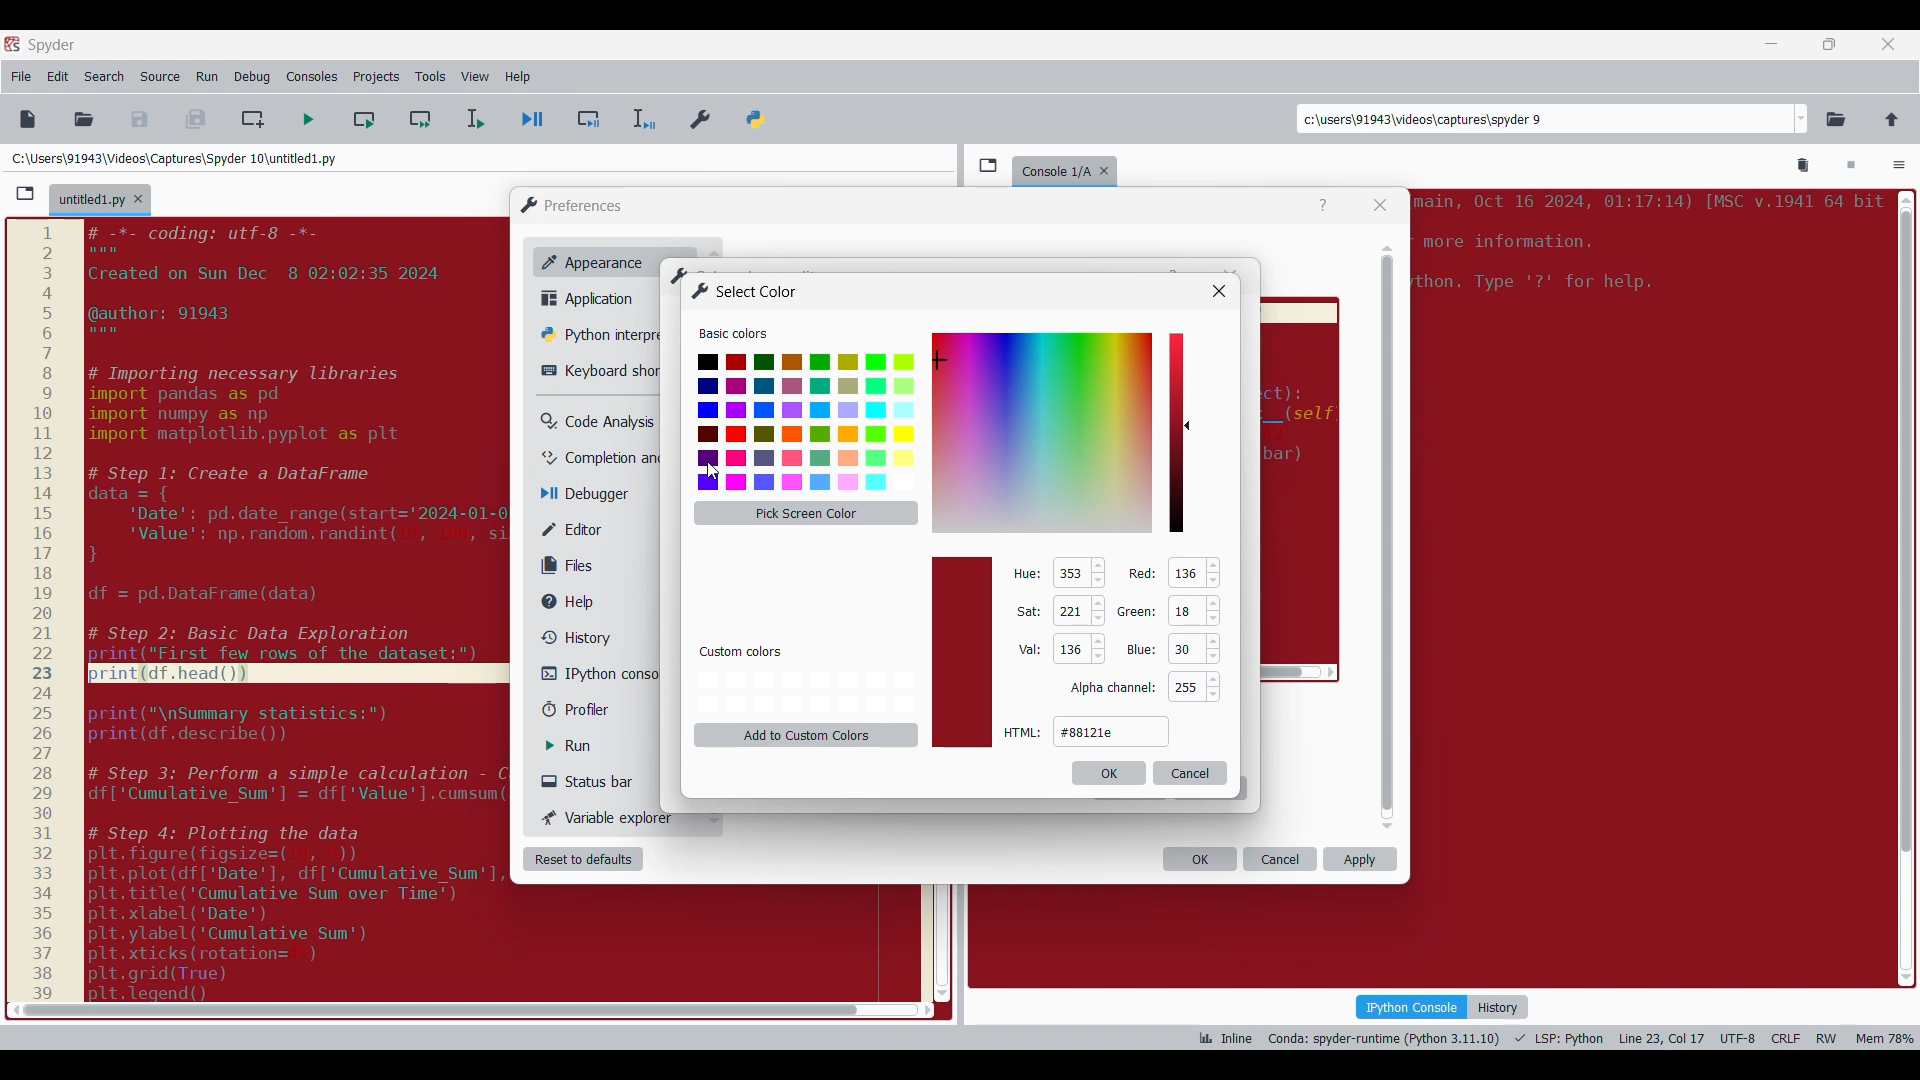 This screenshot has height=1080, width=1920. I want to click on code, so click(1645, 250).